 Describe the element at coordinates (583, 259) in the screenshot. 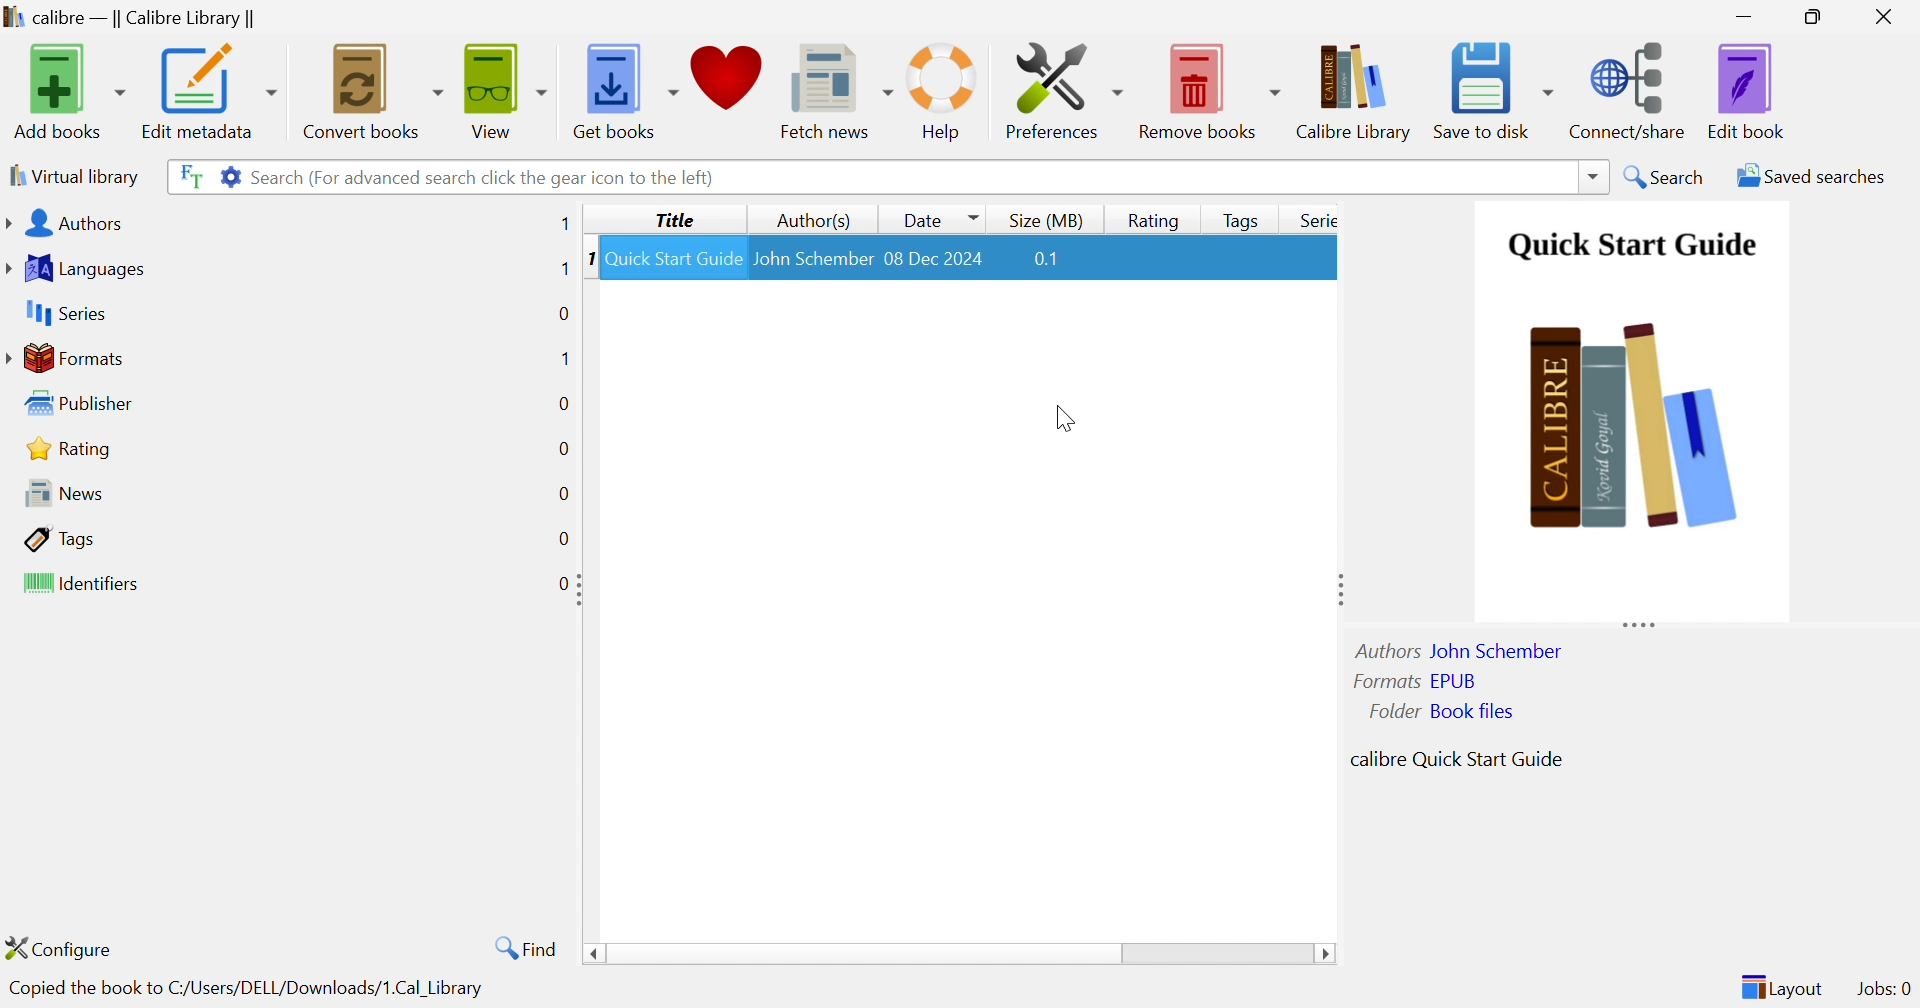

I see `1` at that location.